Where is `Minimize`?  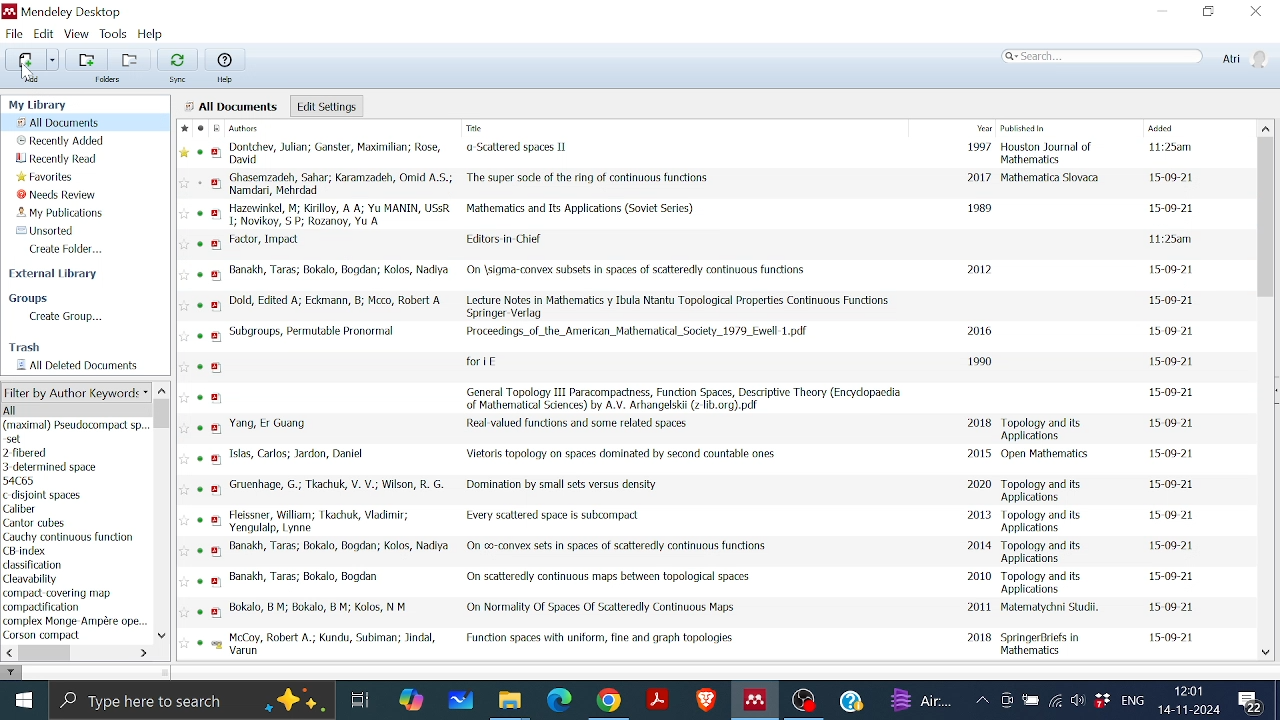 Minimize is located at coordinates (1162, 11).